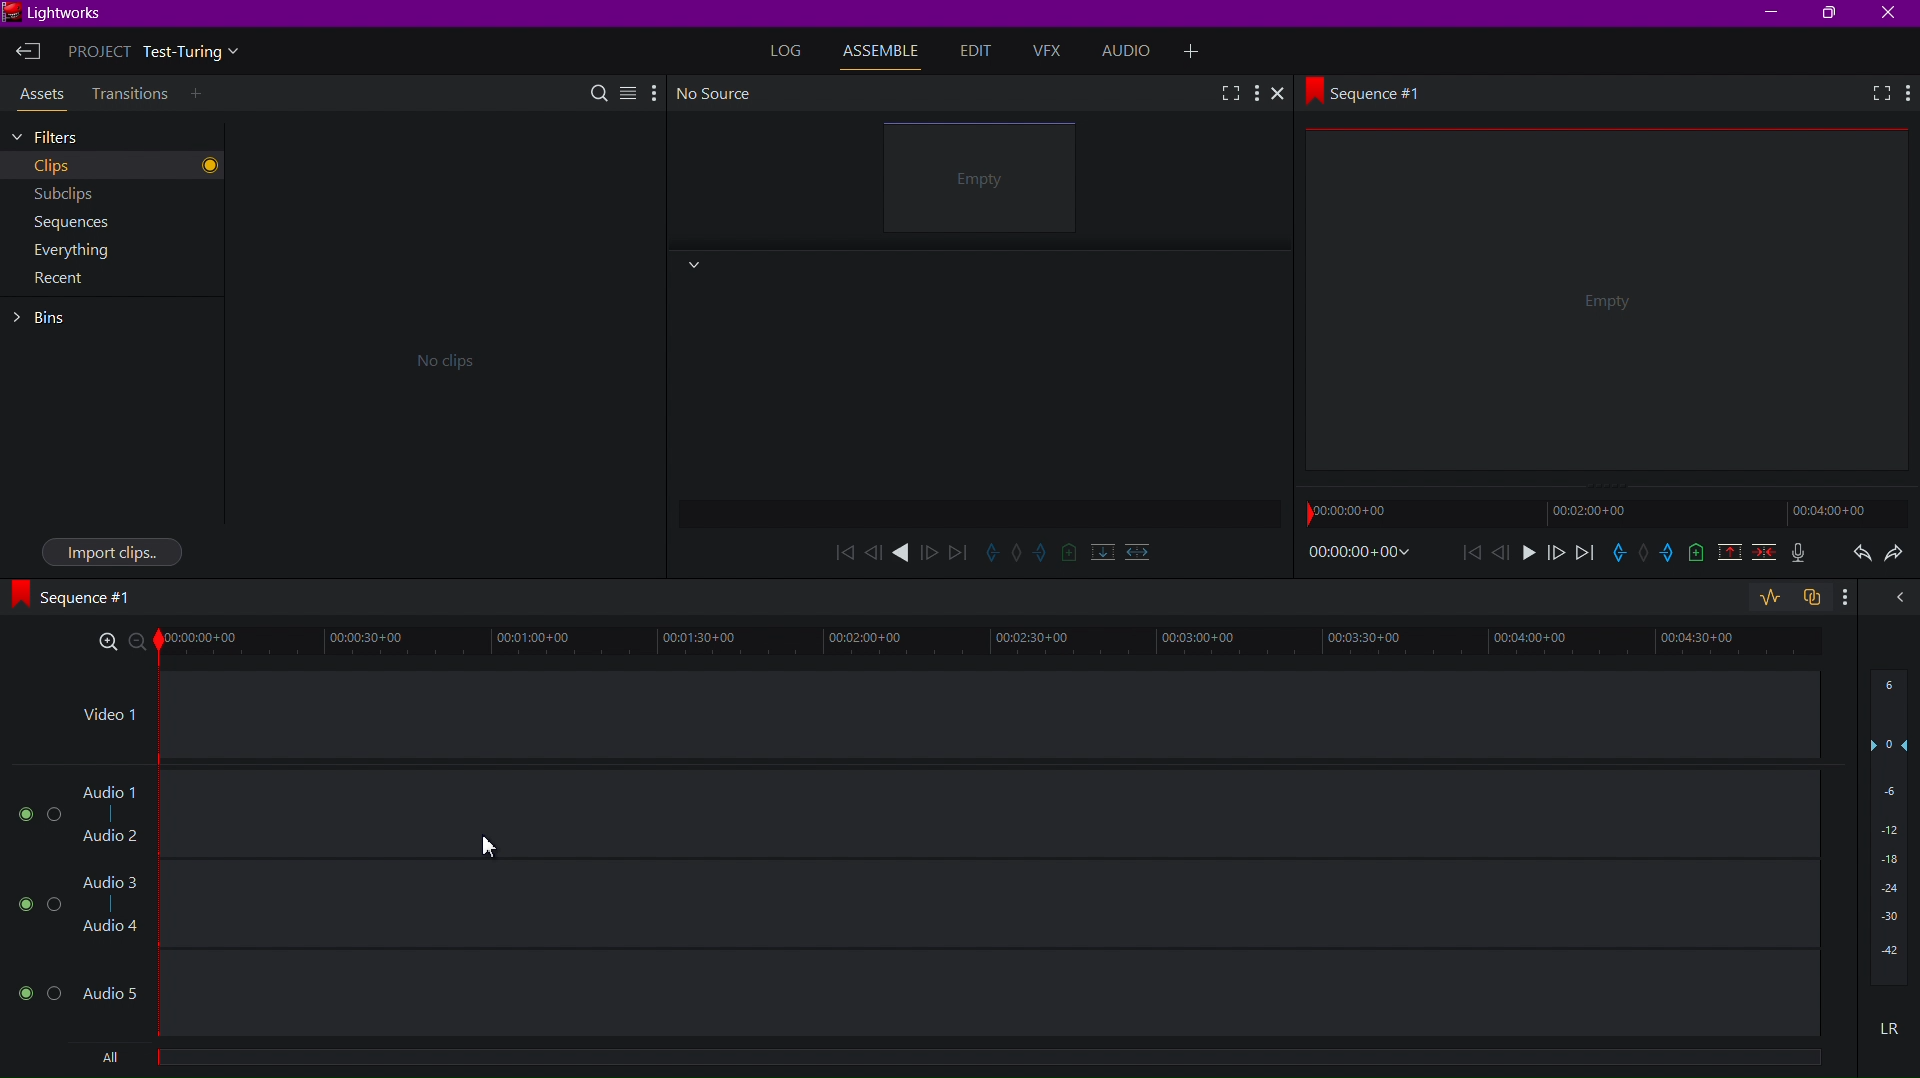  What do you see at coordinates (1527, 556) in the screenshot?
I see `play` at bounding box center [1527, 556].